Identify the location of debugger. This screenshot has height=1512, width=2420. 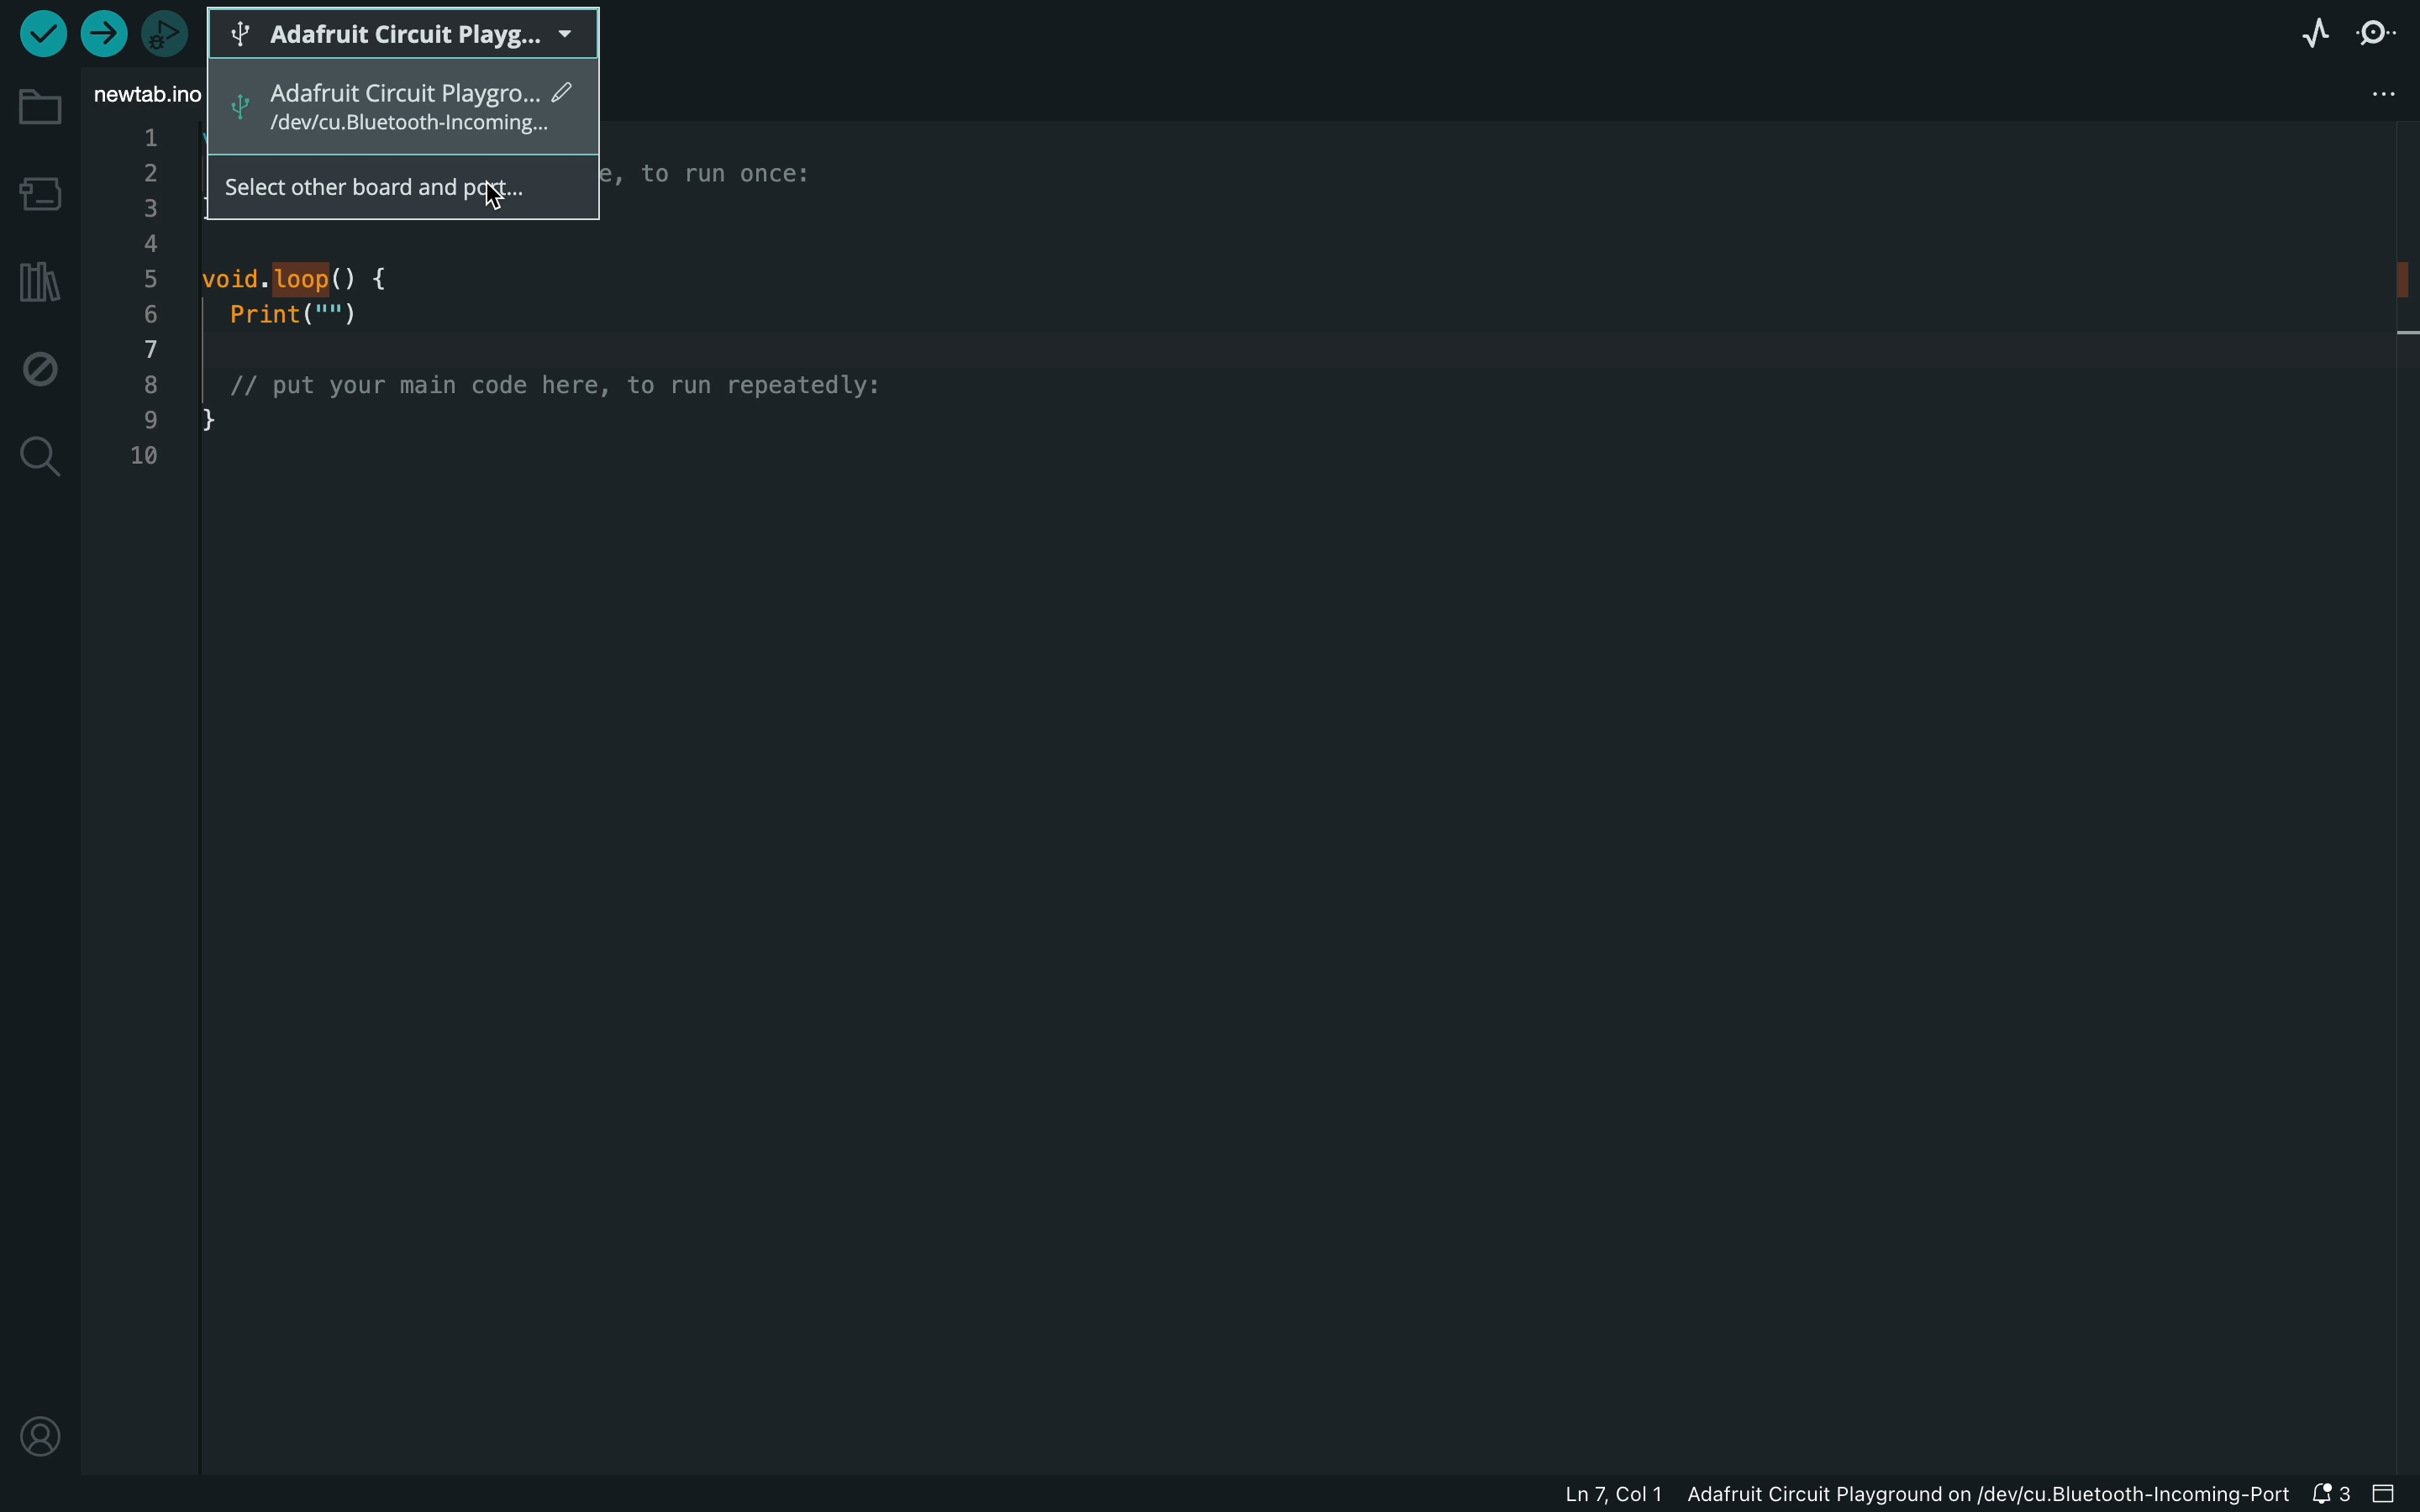
(162, 31).